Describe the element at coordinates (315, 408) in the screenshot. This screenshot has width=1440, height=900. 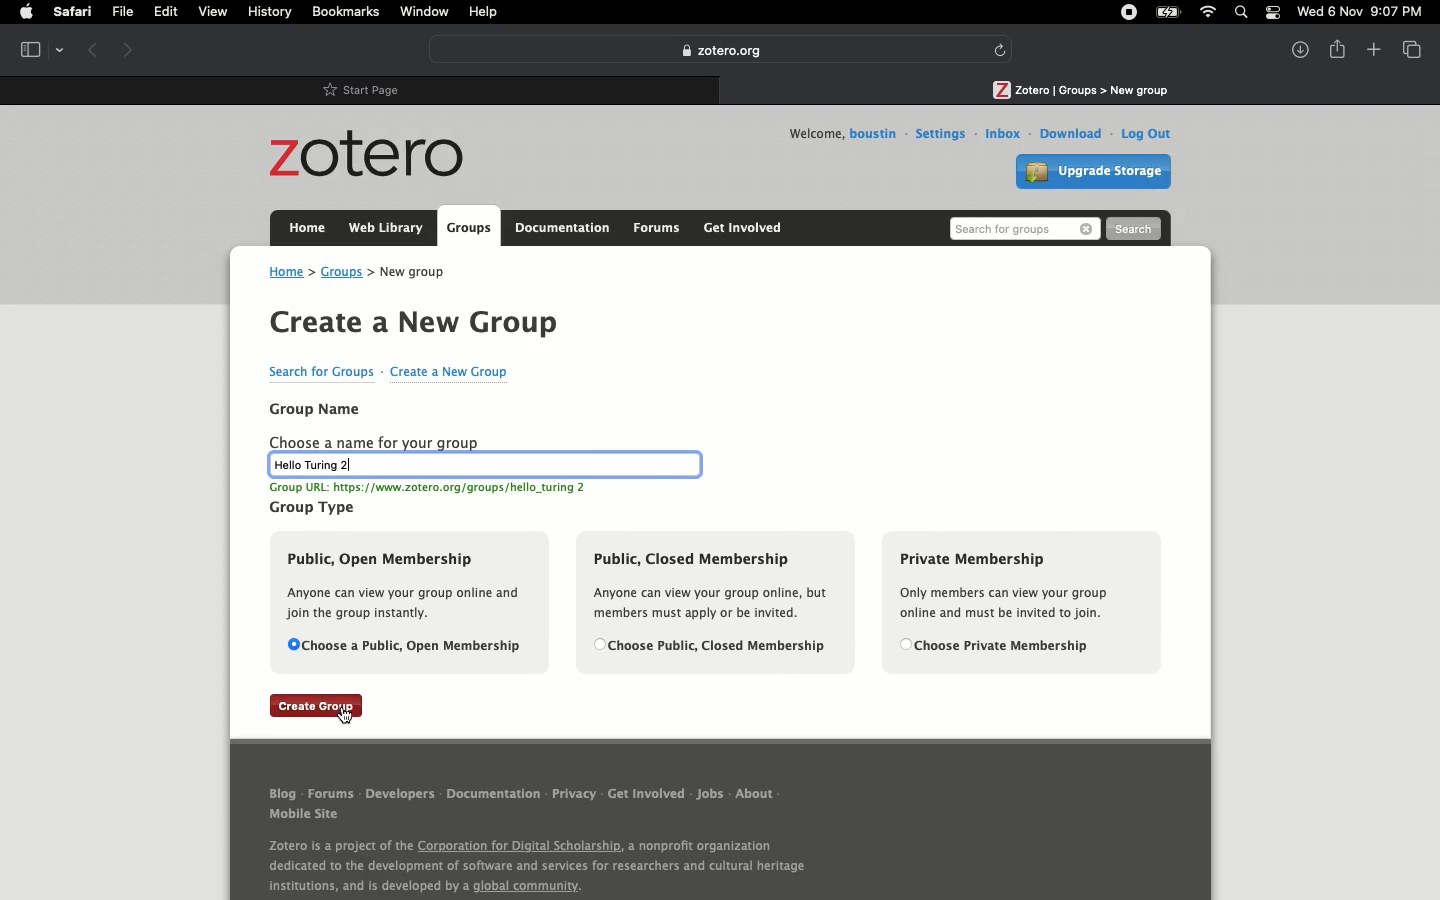
I see `Group name` at that location.